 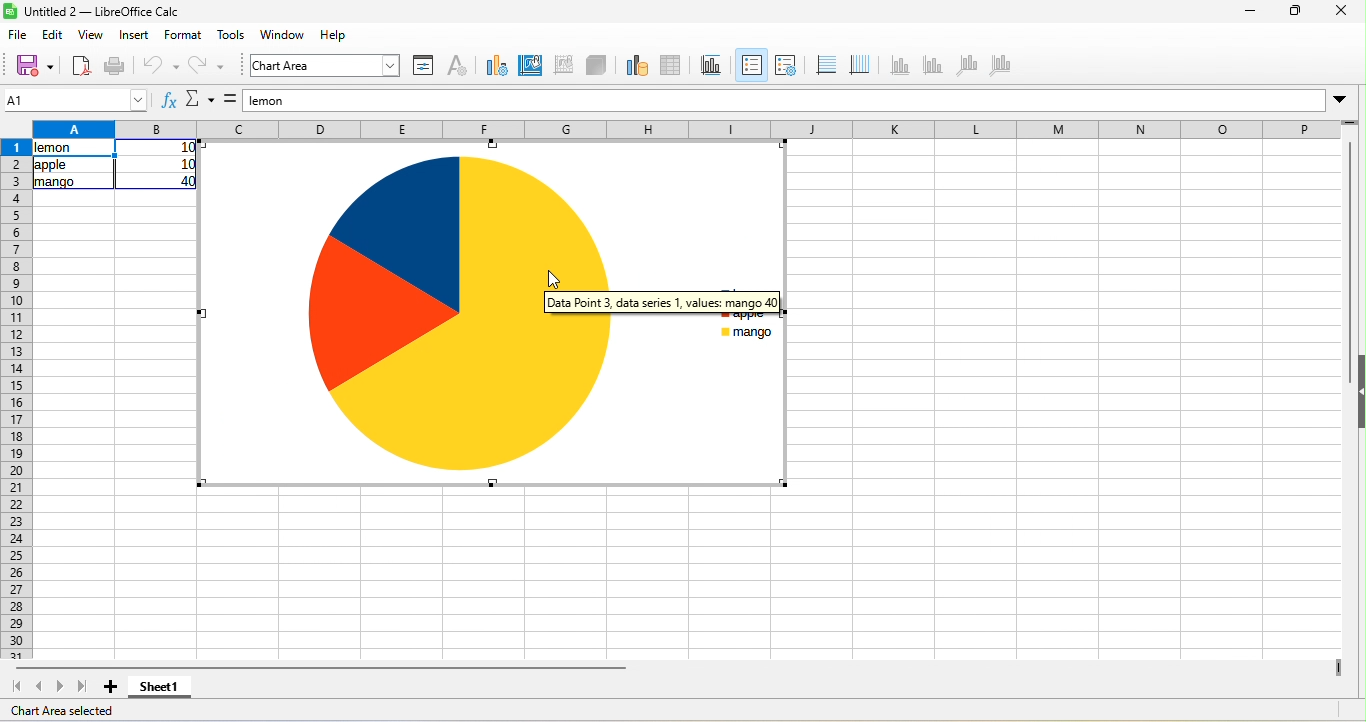 What do you see at coordinates (73, 150) in the screenshot?
I see `lemon` at bounding box center [73, 150].